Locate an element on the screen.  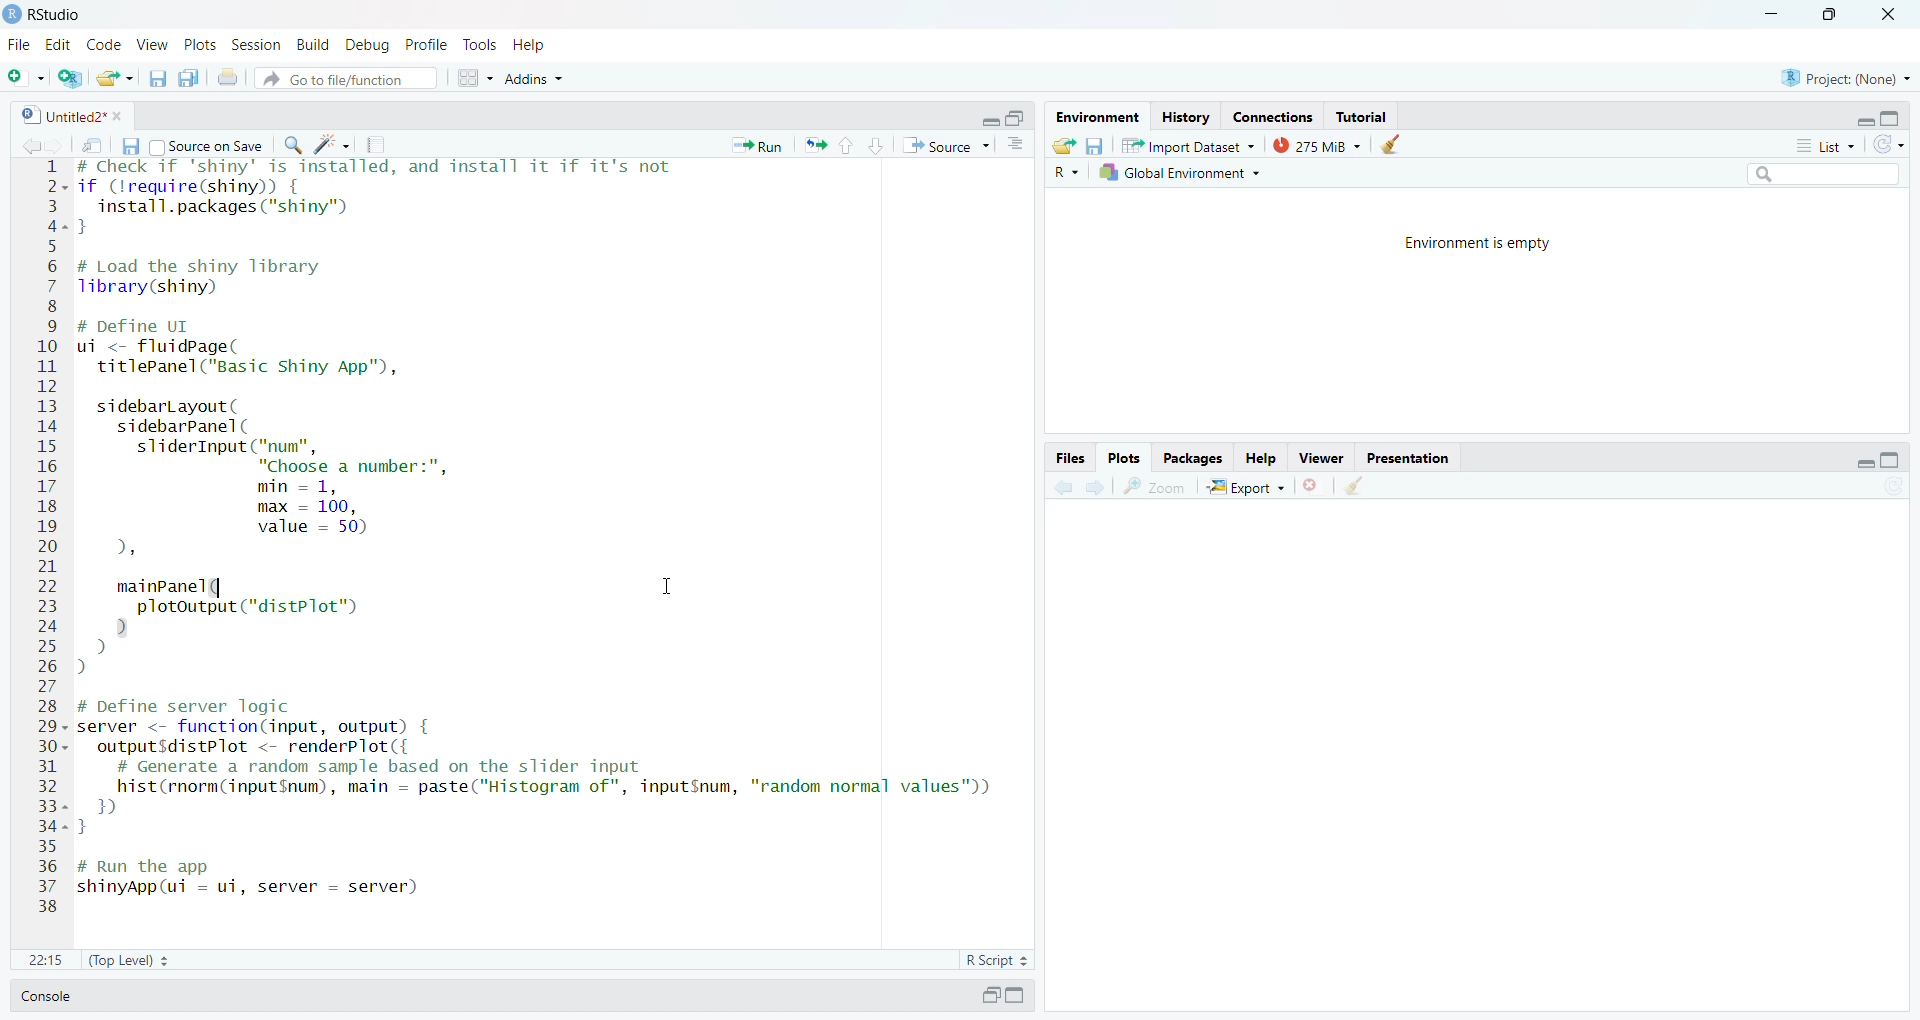
275 Mib is located at coordinates (1318, 143).